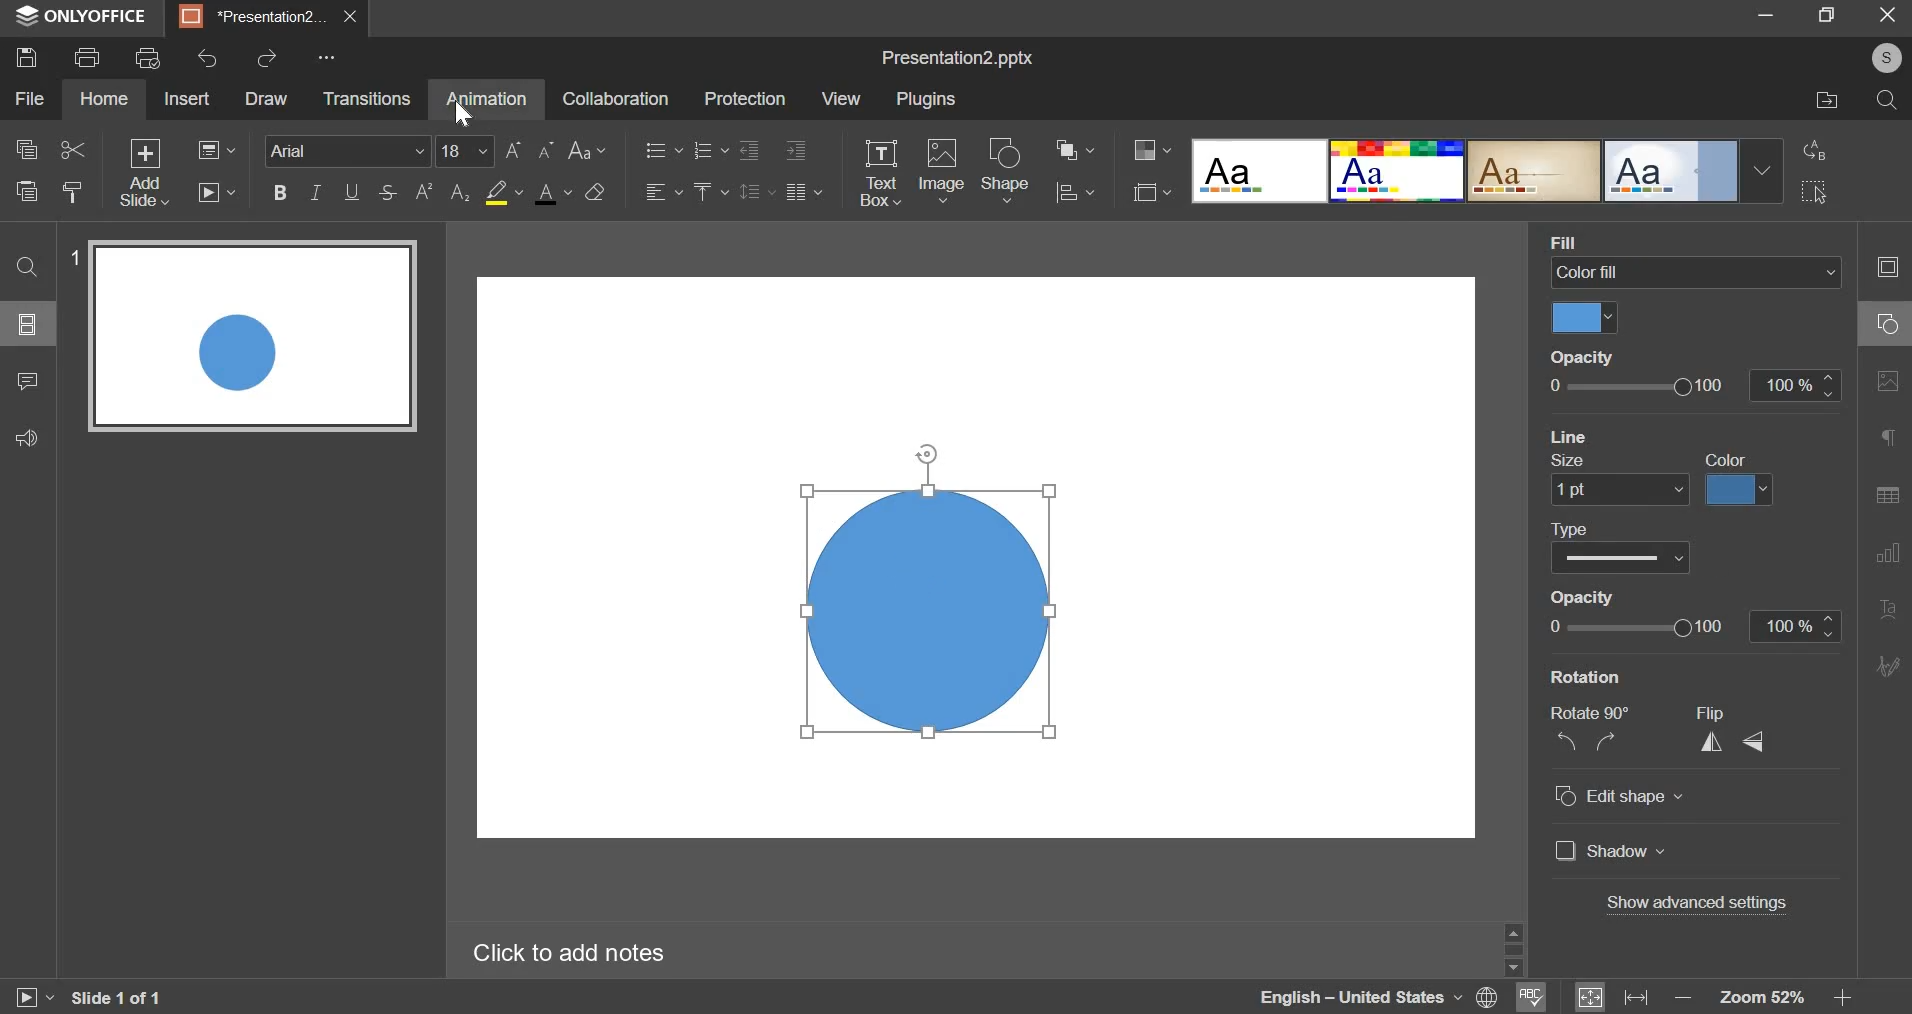  I want to click on exit, so click(1892, 16).